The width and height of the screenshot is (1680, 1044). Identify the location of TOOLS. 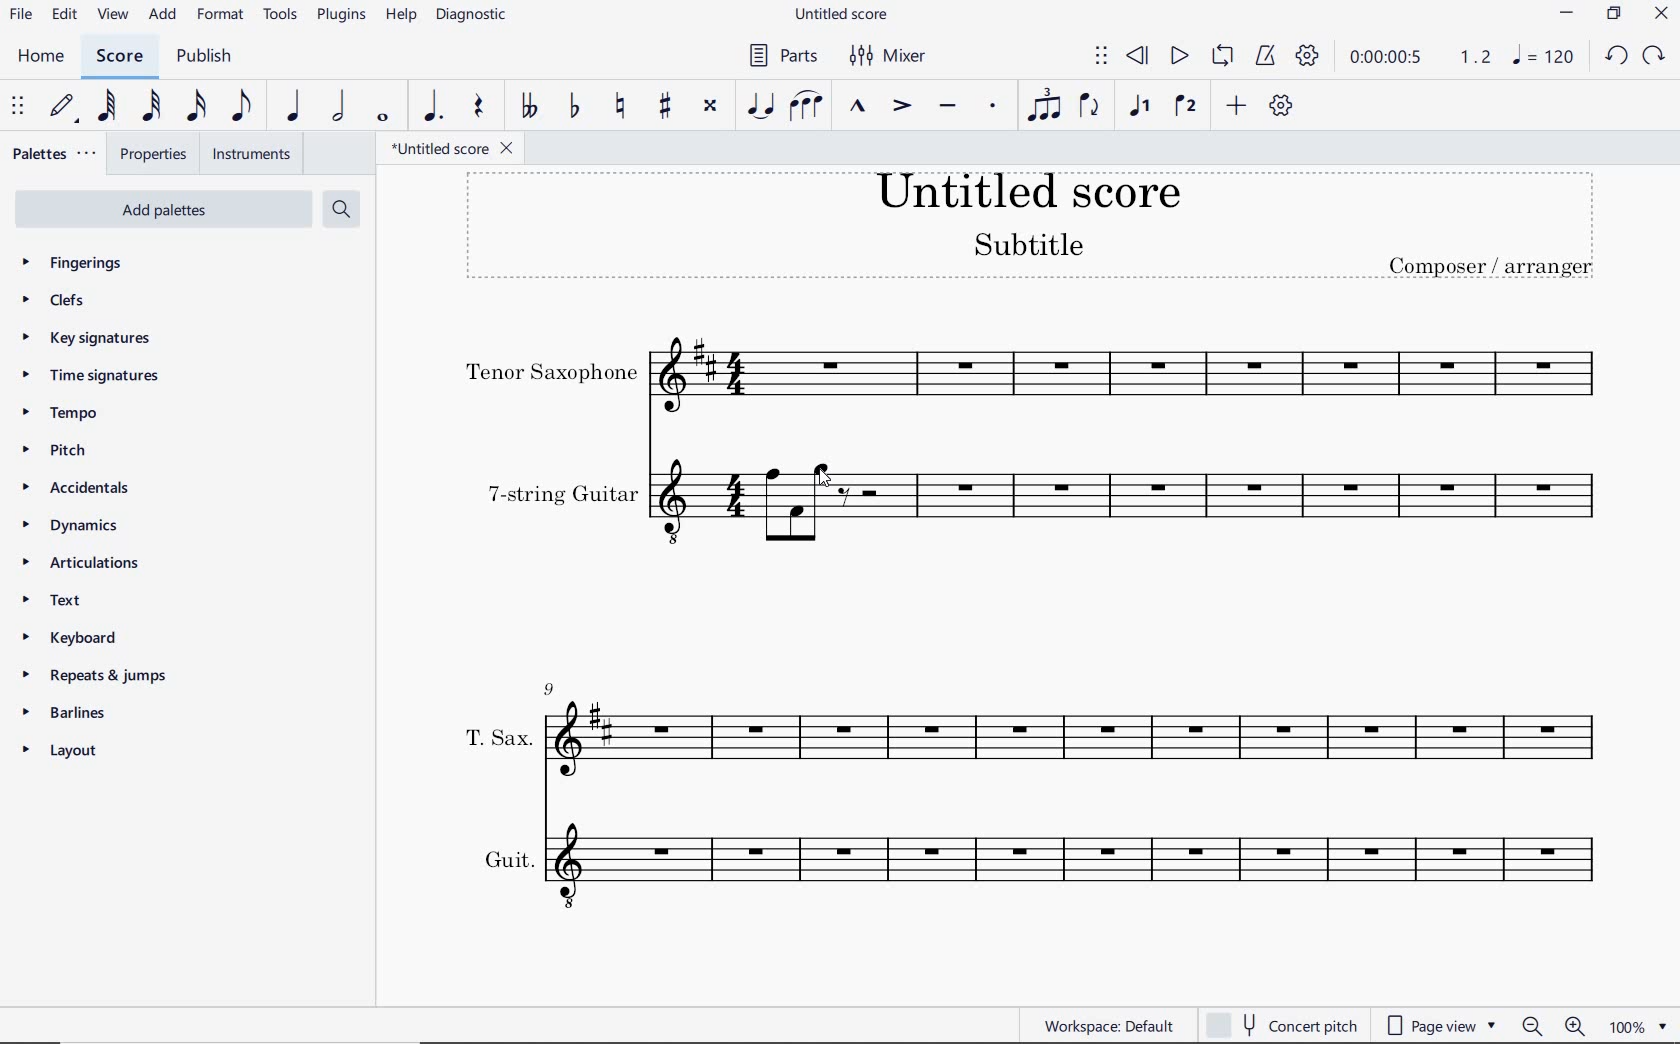
(281, 16).